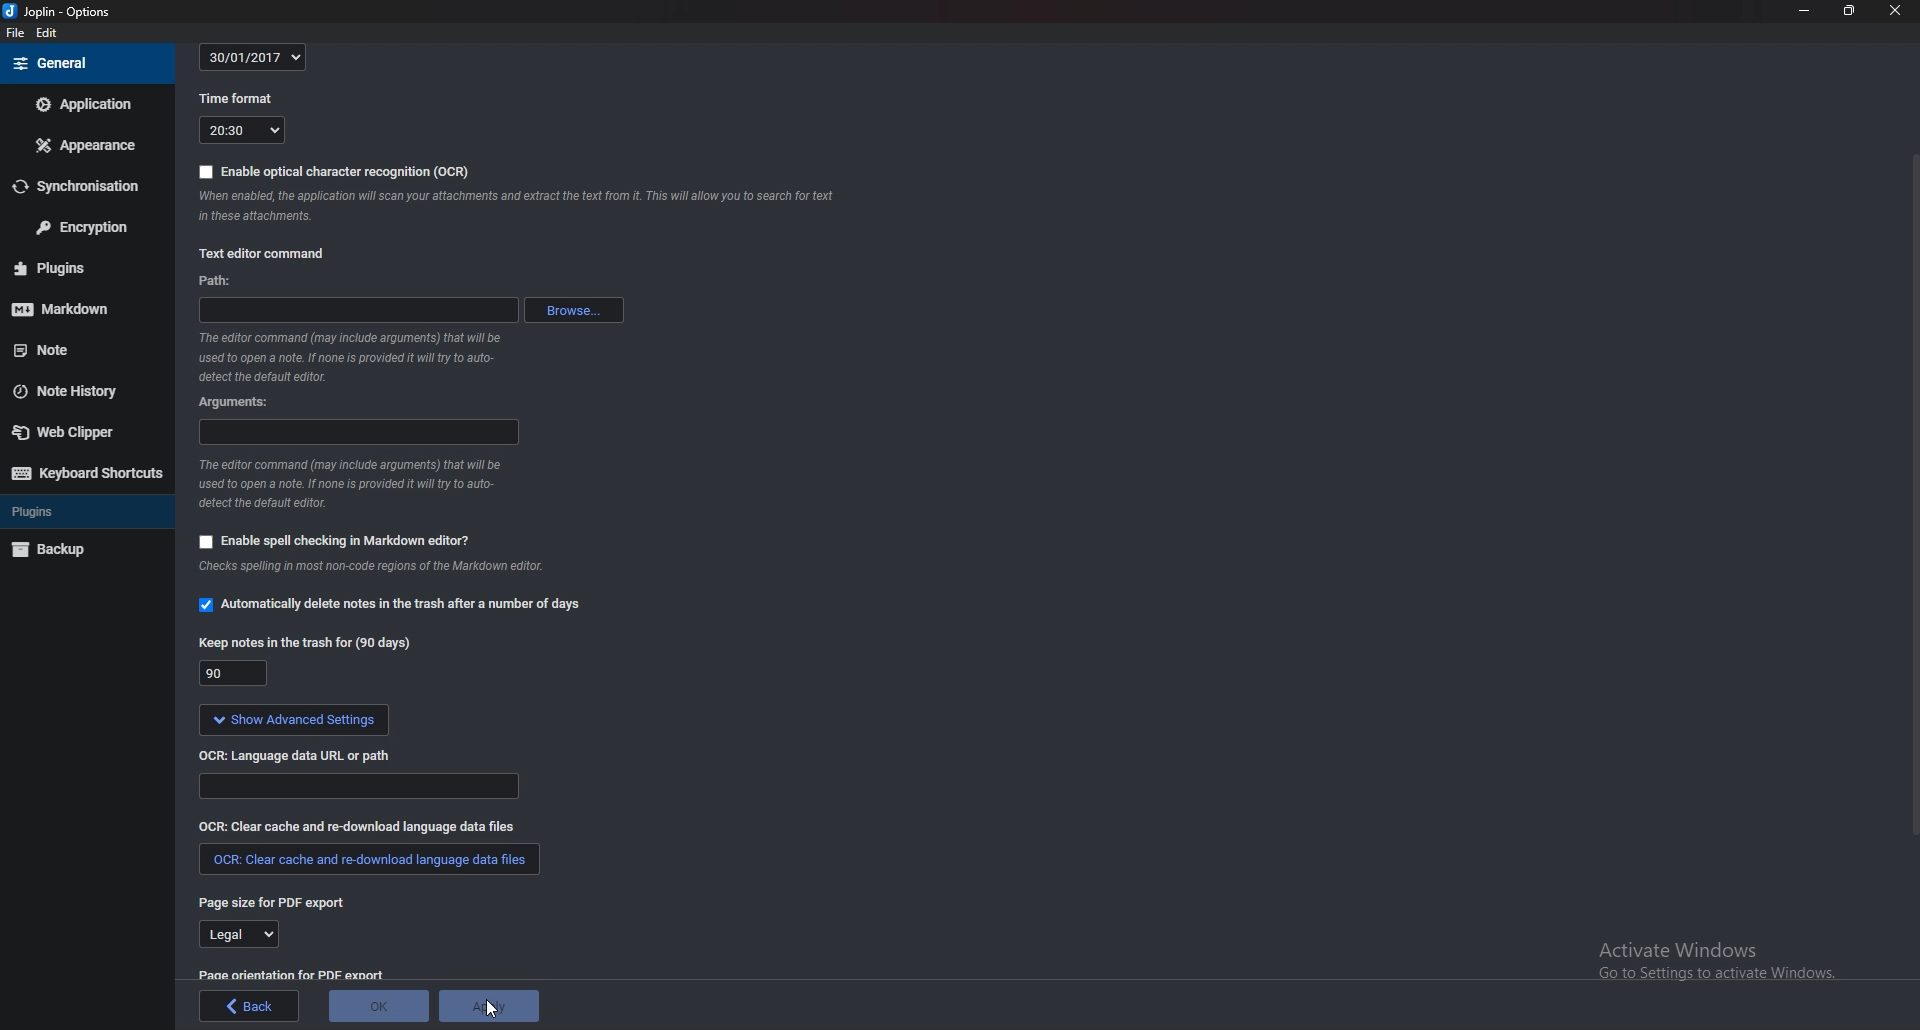  Describe the element at coordinates (358, 308) in the screenshot. I see `path` at that location.